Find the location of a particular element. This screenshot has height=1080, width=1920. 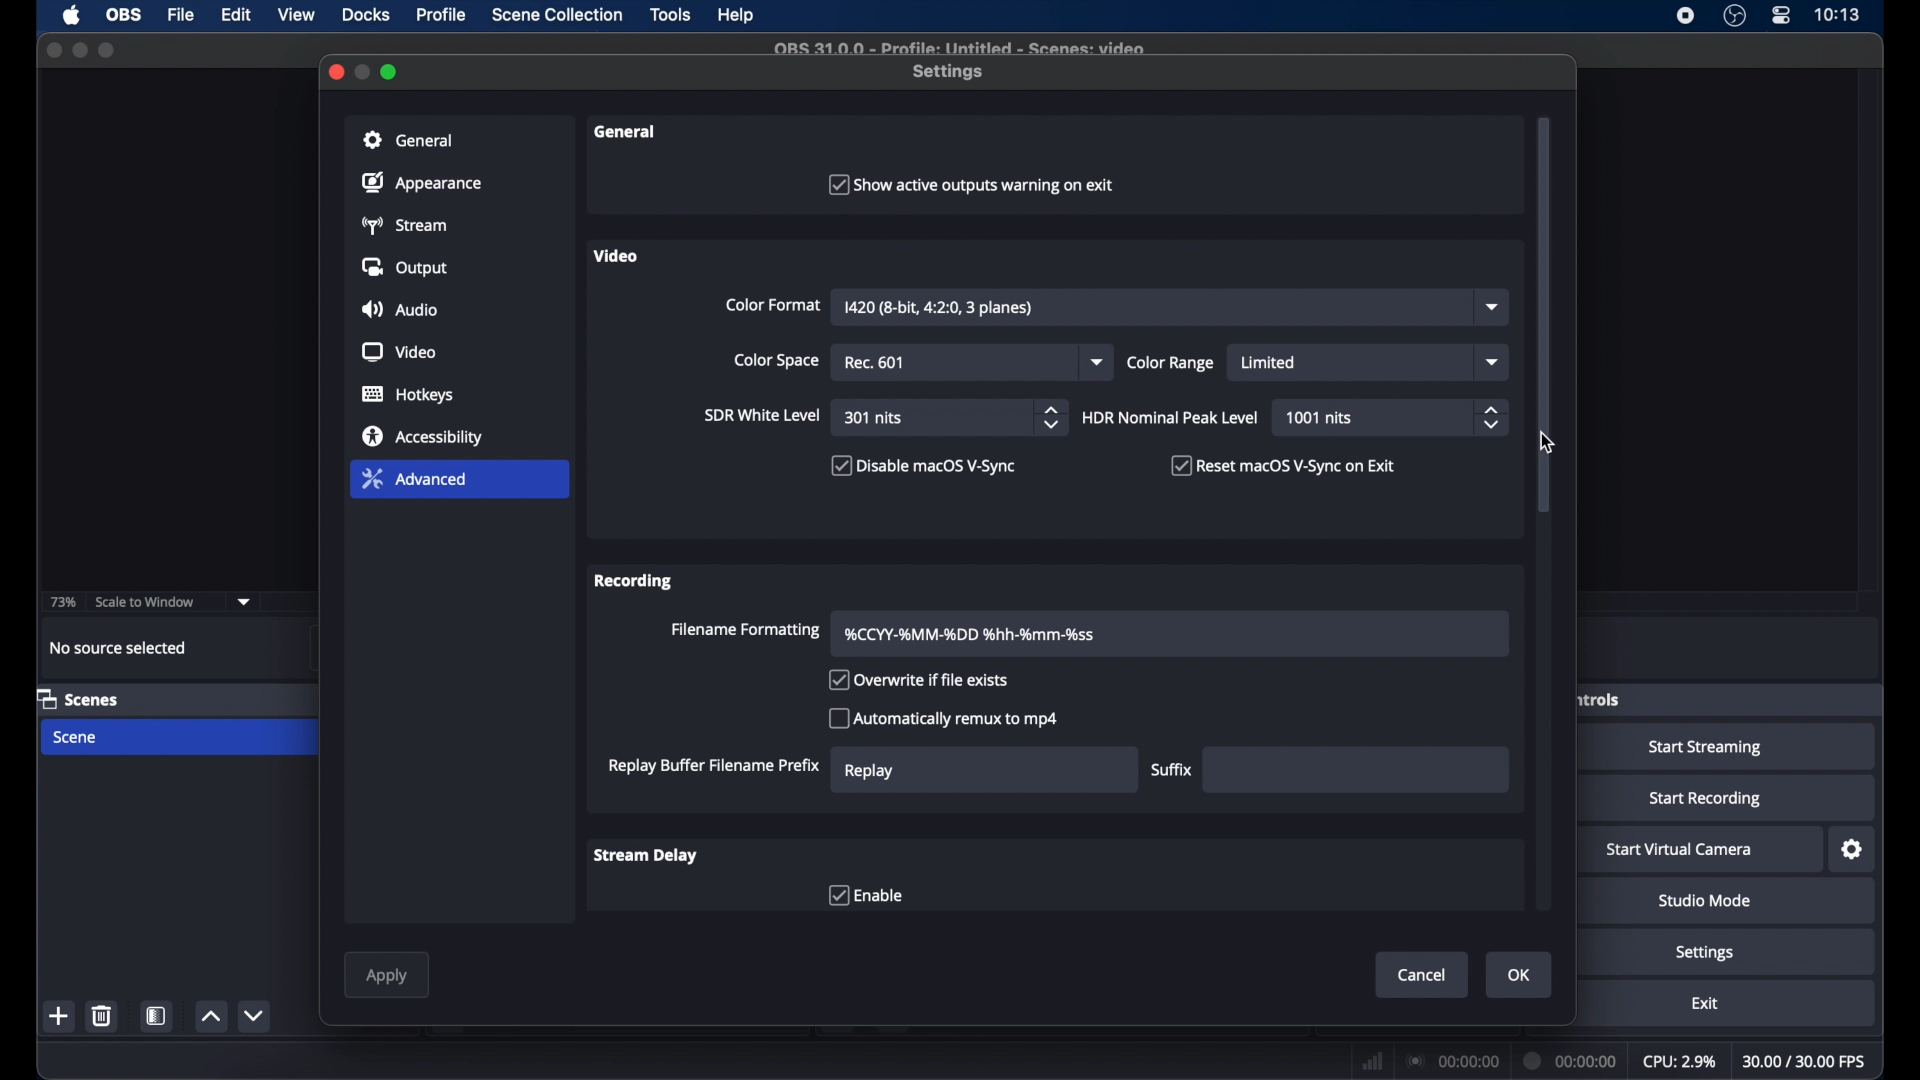

file name is located at coordinates (958, 46).